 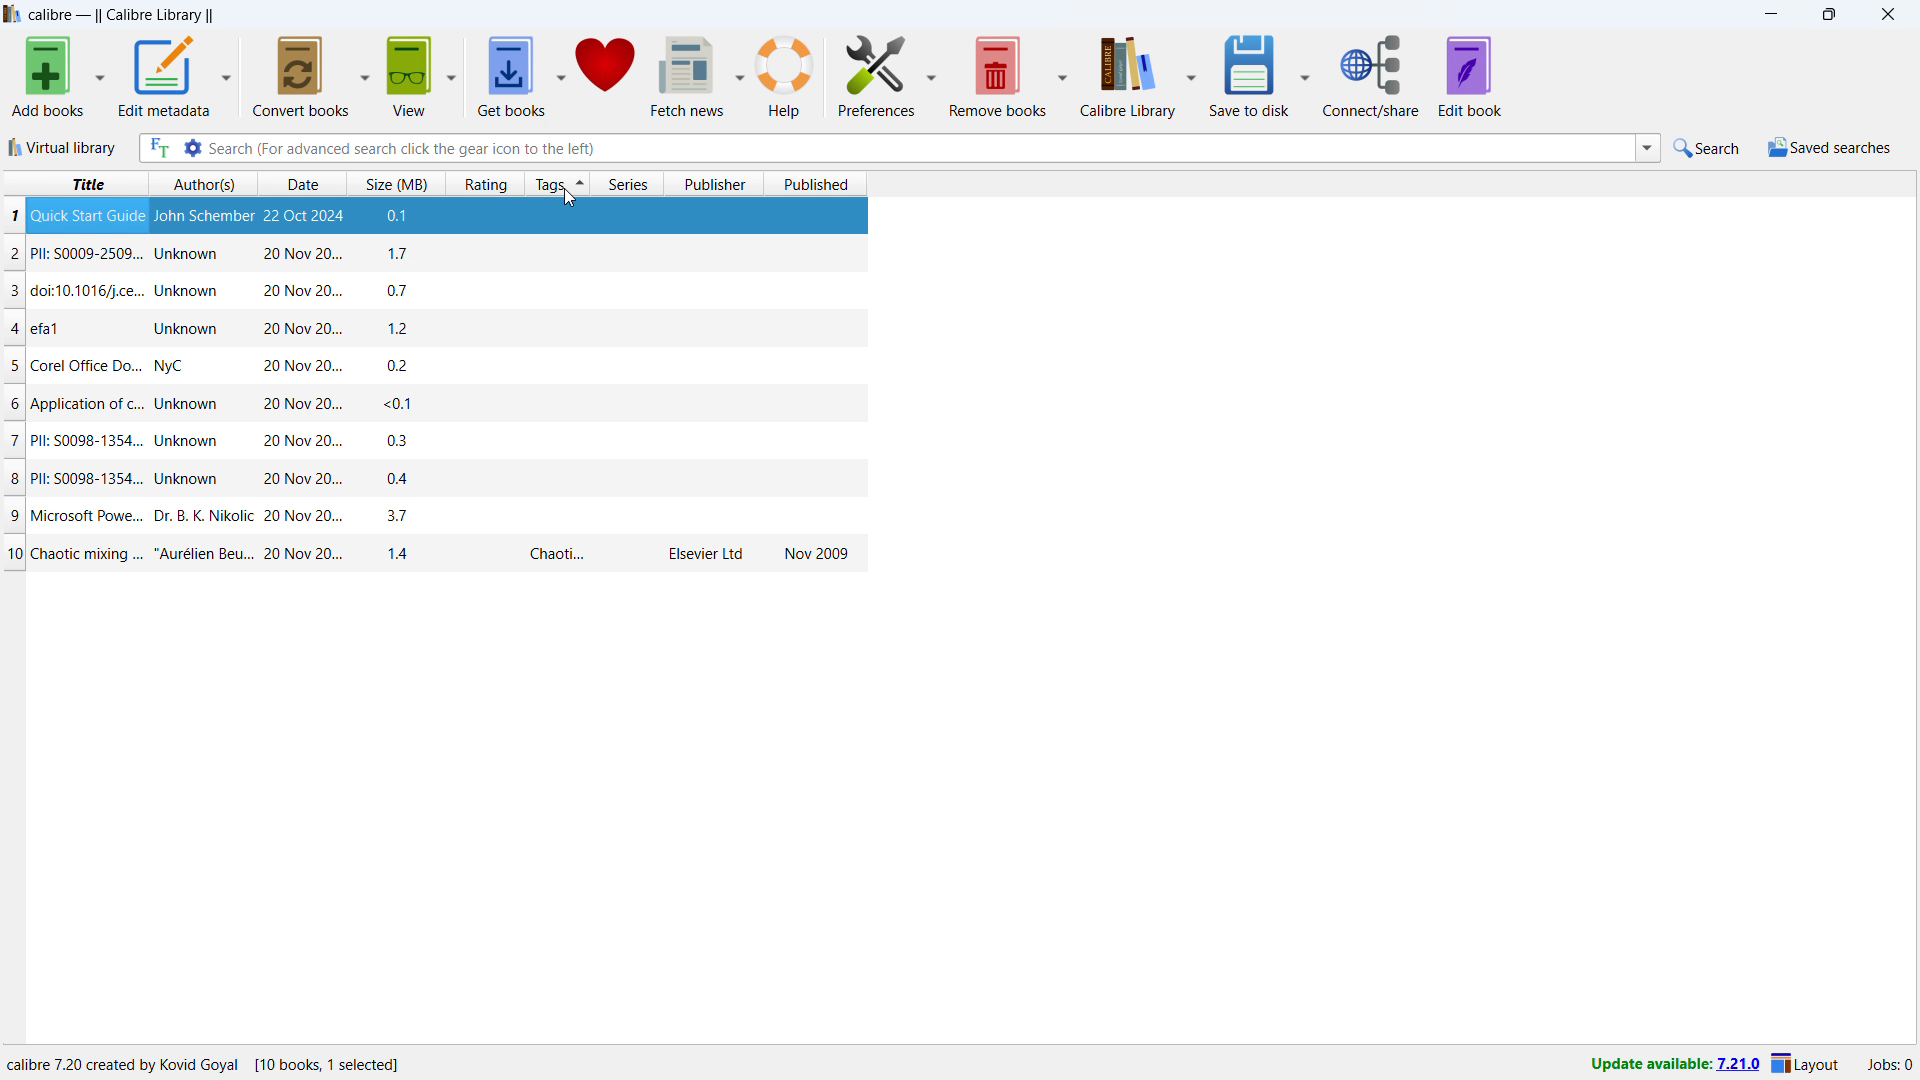 What do you see at coordinates (427, 328) in the screenshot?
I see `one book entry` at bounding box center [427, 328].